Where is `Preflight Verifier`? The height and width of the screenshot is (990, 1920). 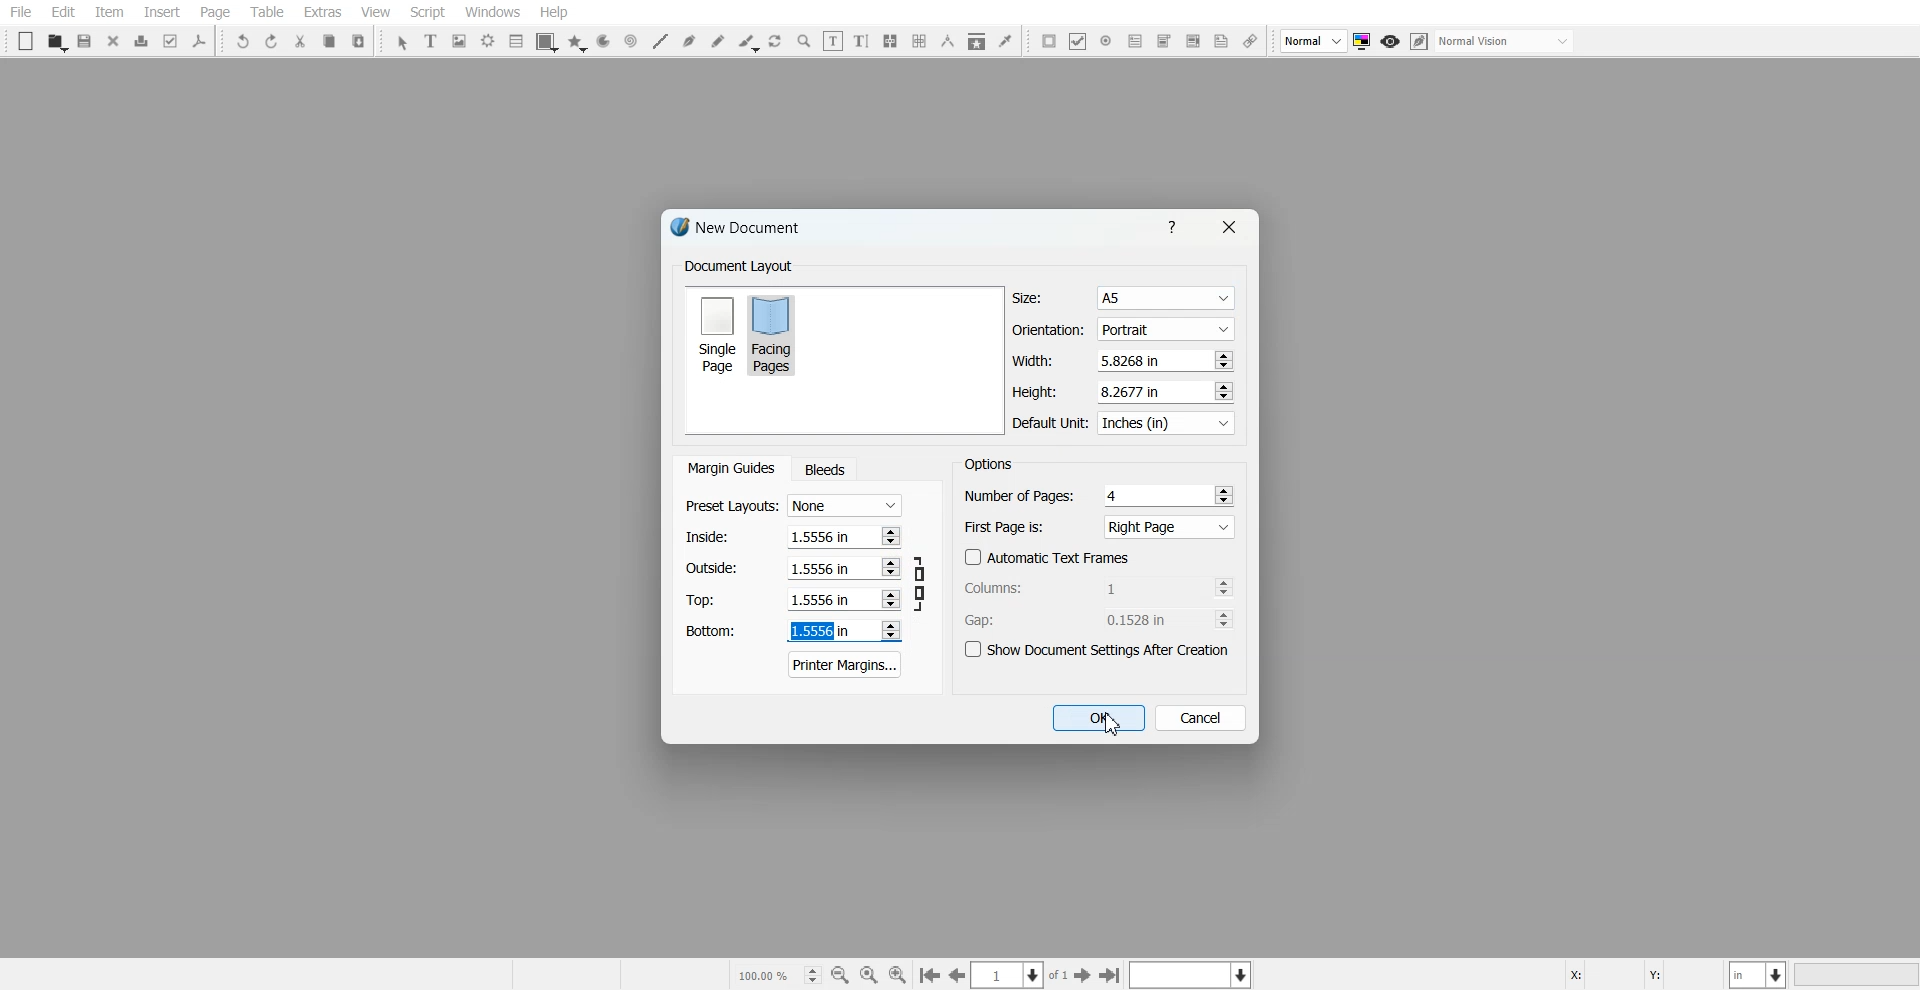 Preflight Verifier is located at coordinates (172, 41).